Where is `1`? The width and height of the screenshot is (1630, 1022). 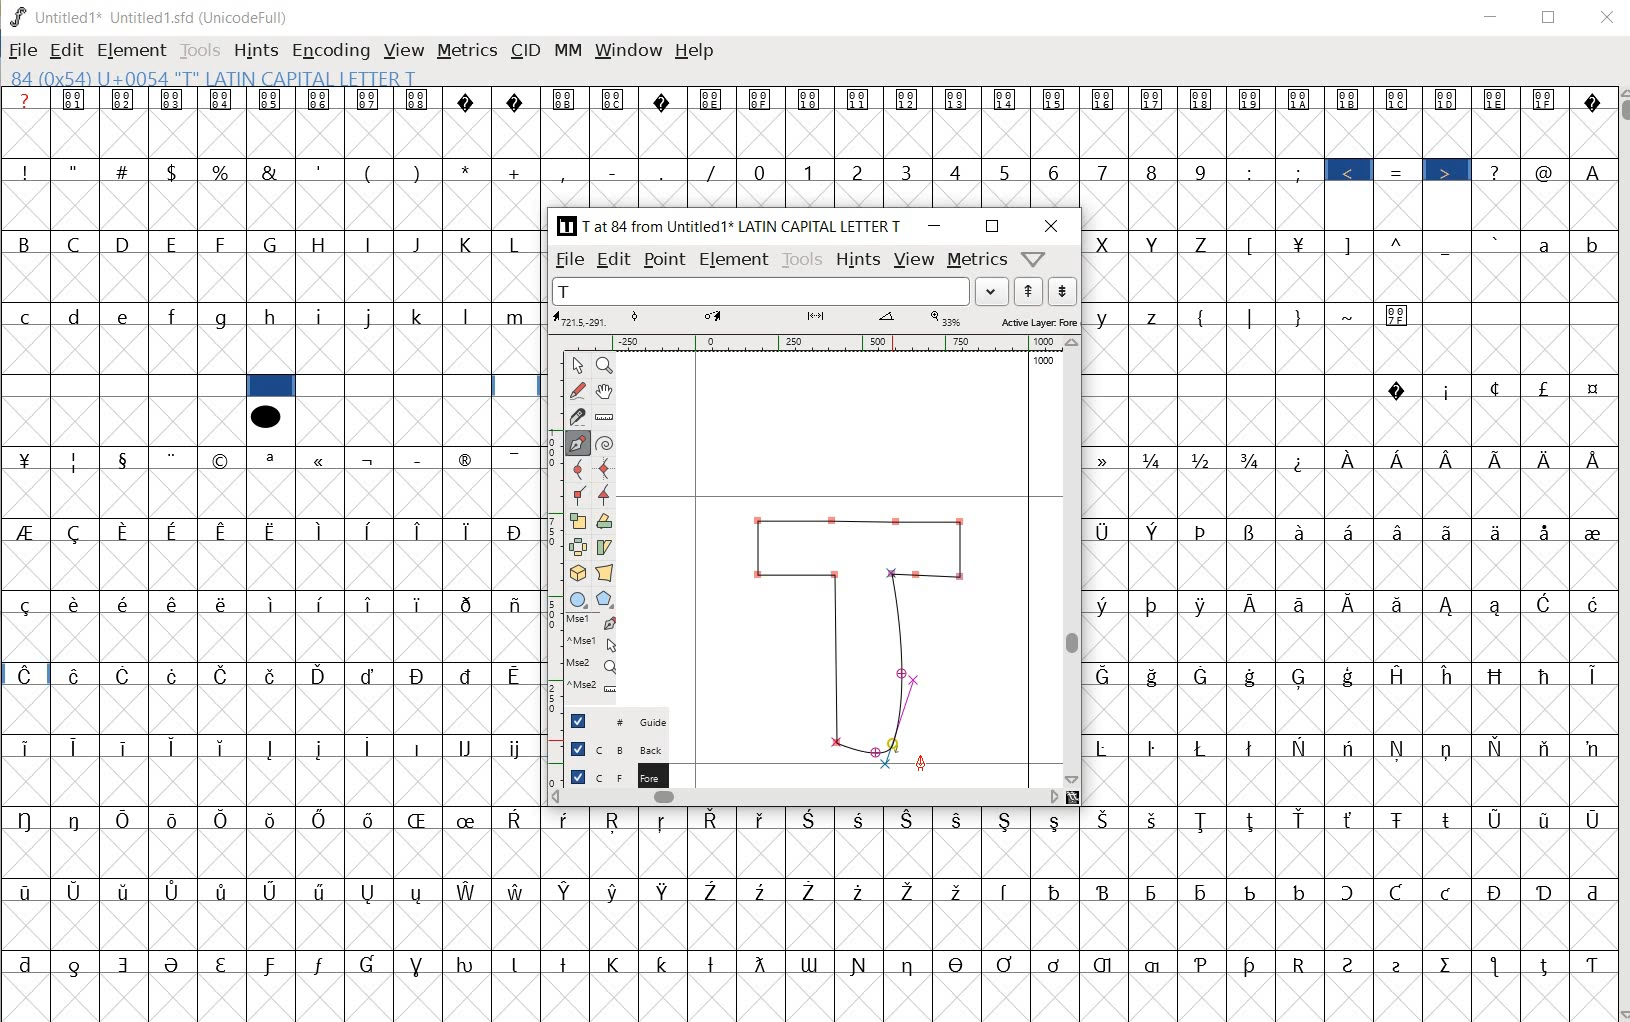
1 is located at coordinates (810, 170).